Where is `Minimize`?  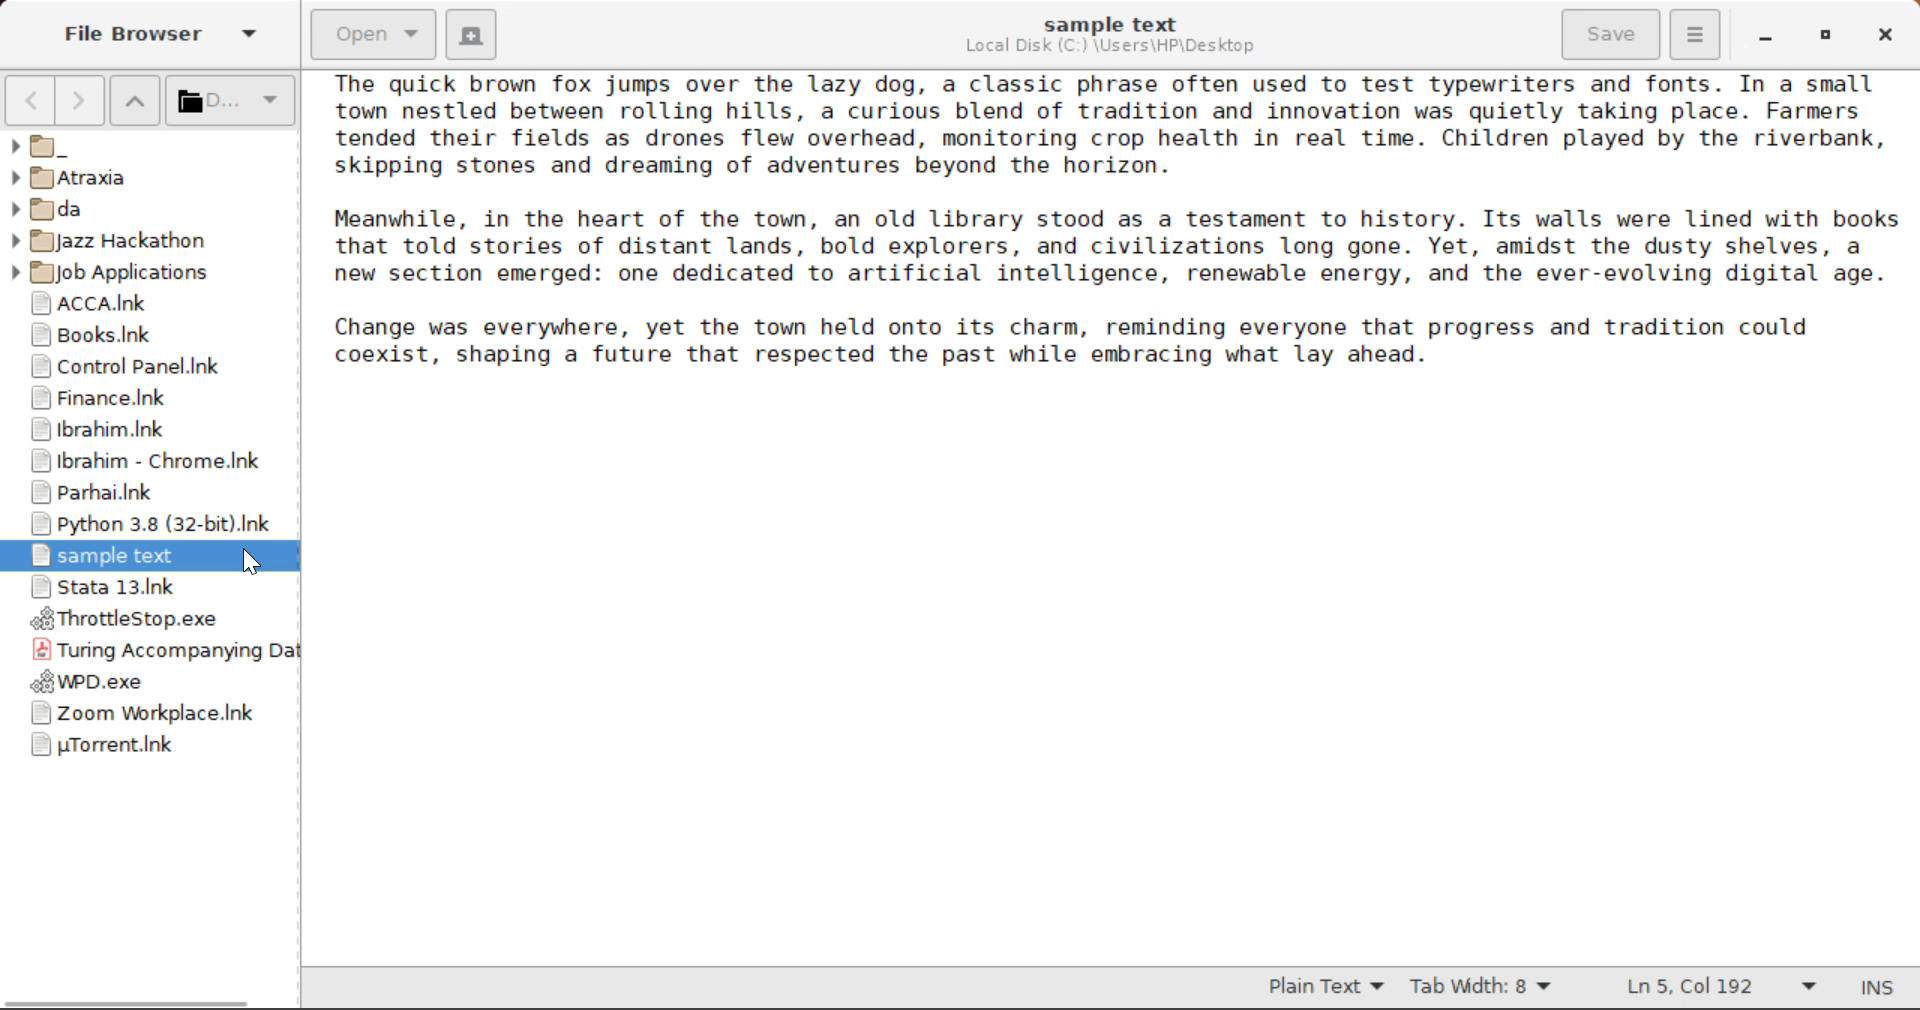 Minimize is located at coordinates (1818, 35).